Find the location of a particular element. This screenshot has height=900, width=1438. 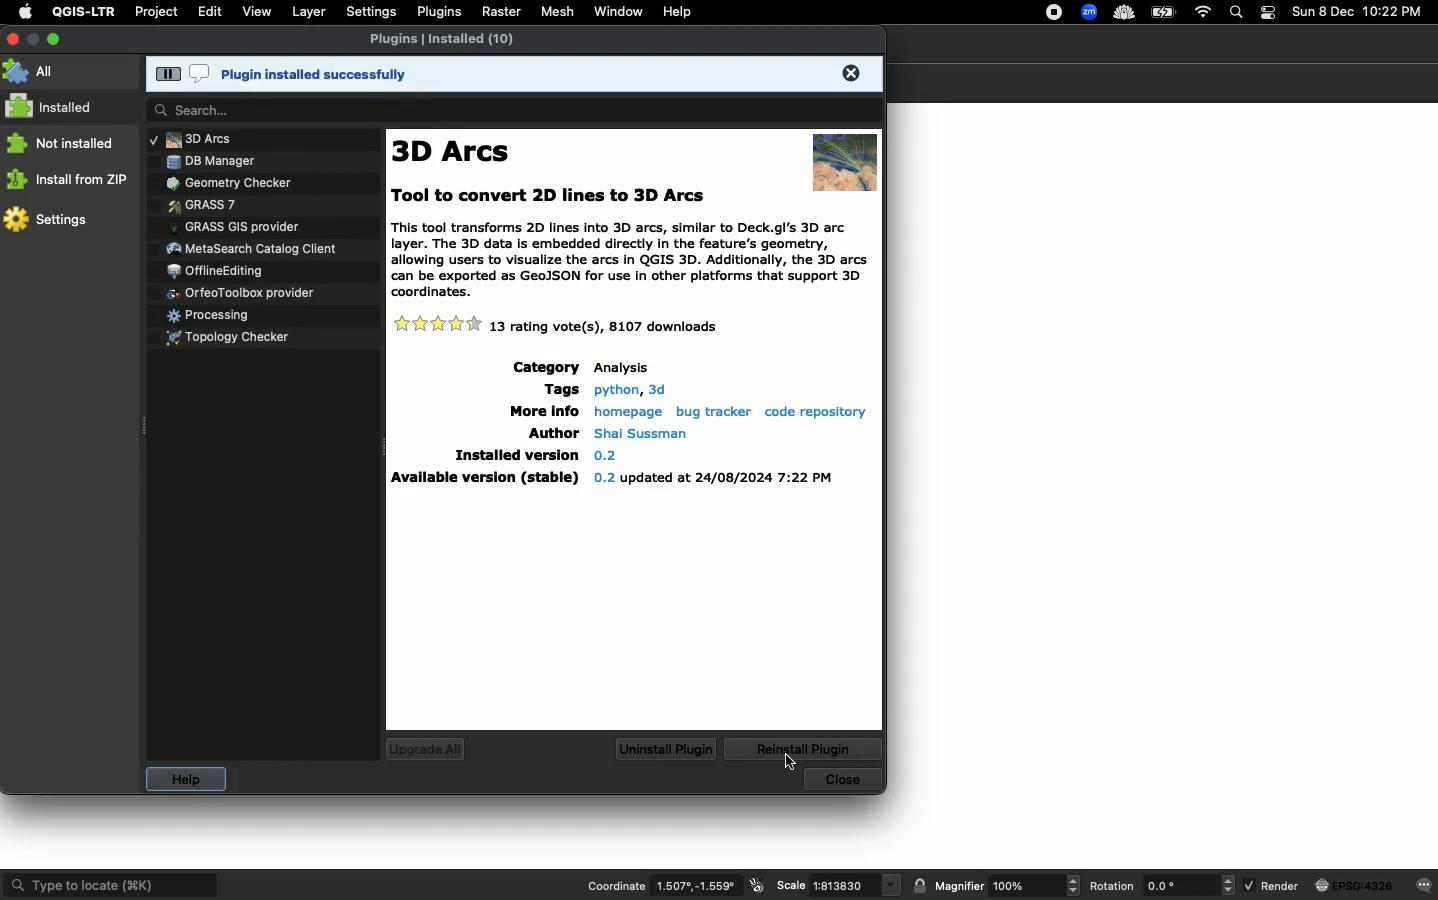

Date time is located at coordinates (1358, 12).